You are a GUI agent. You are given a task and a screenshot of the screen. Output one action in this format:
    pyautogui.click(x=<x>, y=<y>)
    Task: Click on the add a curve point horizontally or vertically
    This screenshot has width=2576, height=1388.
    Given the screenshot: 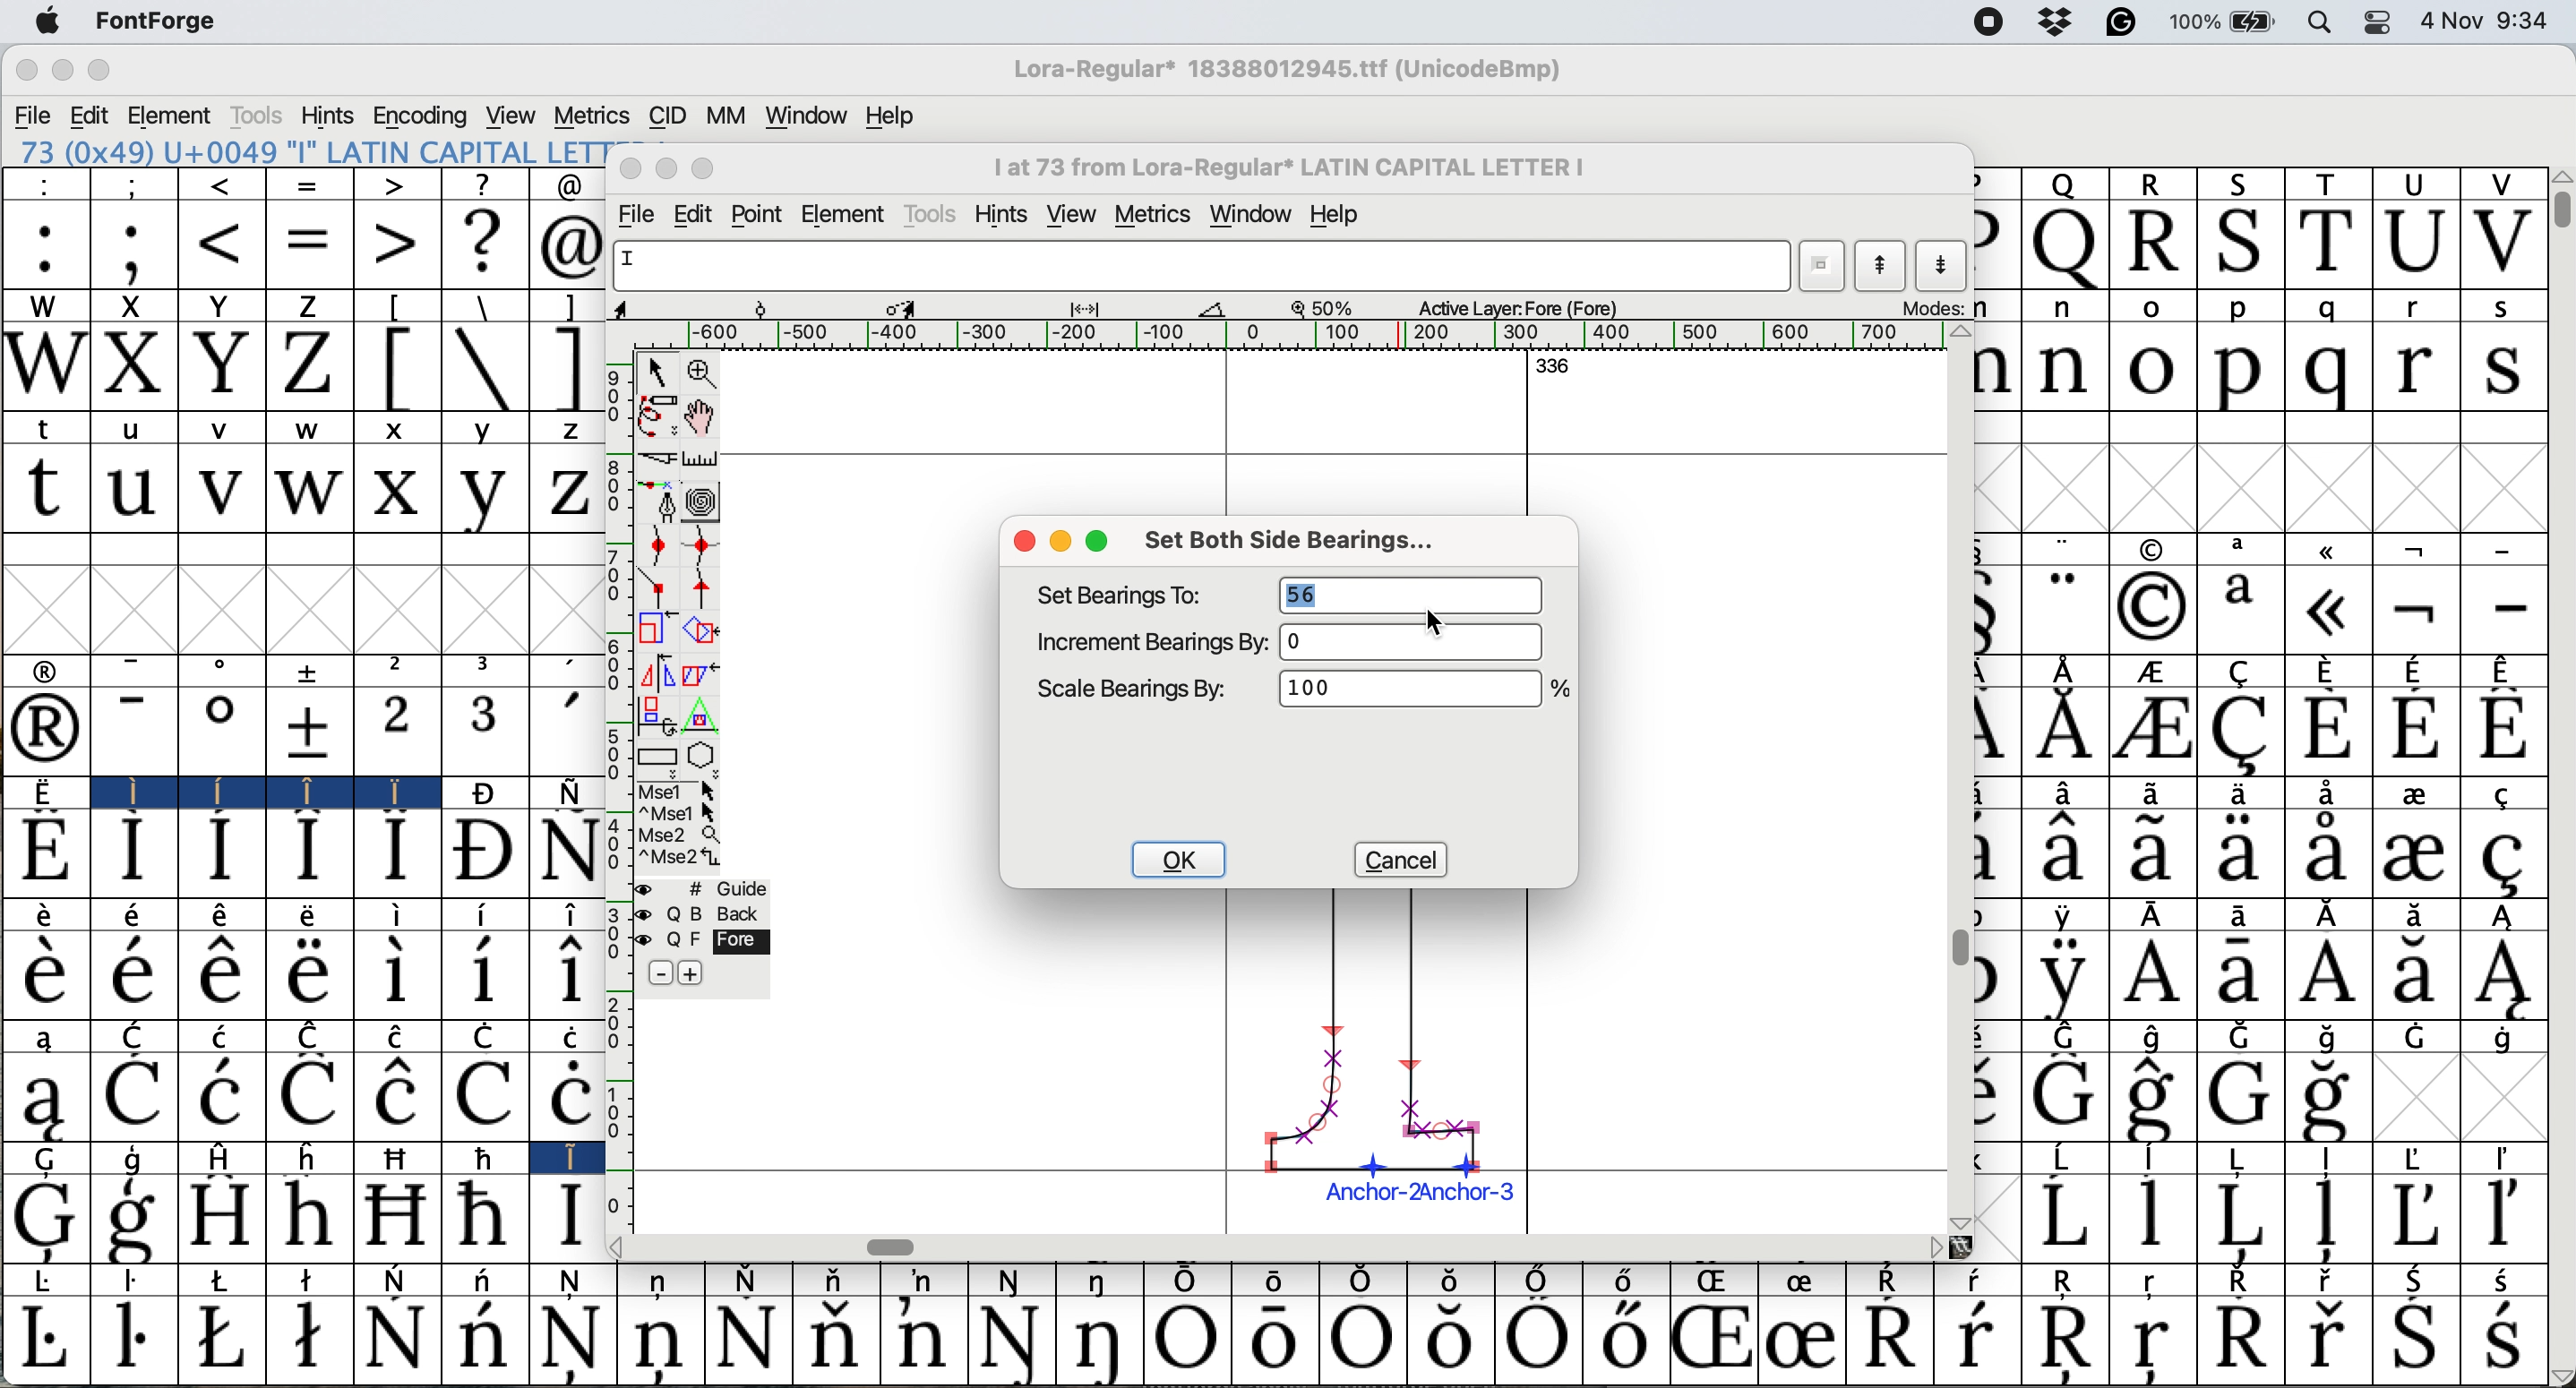 What is the action you would take?
    pyautogui.click(x=700, y=546)
    